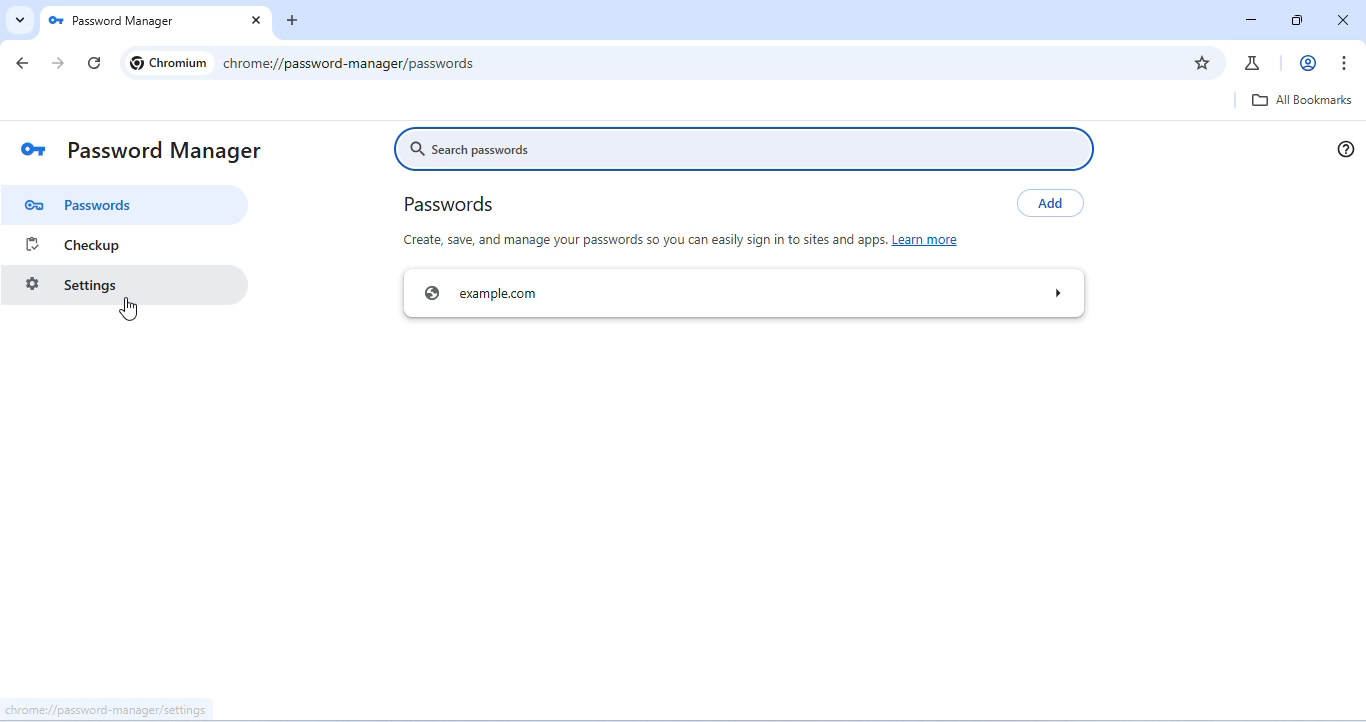 The width and height of the screenshot is (1366, 722). I want to click on close tab, so click(254, 20).